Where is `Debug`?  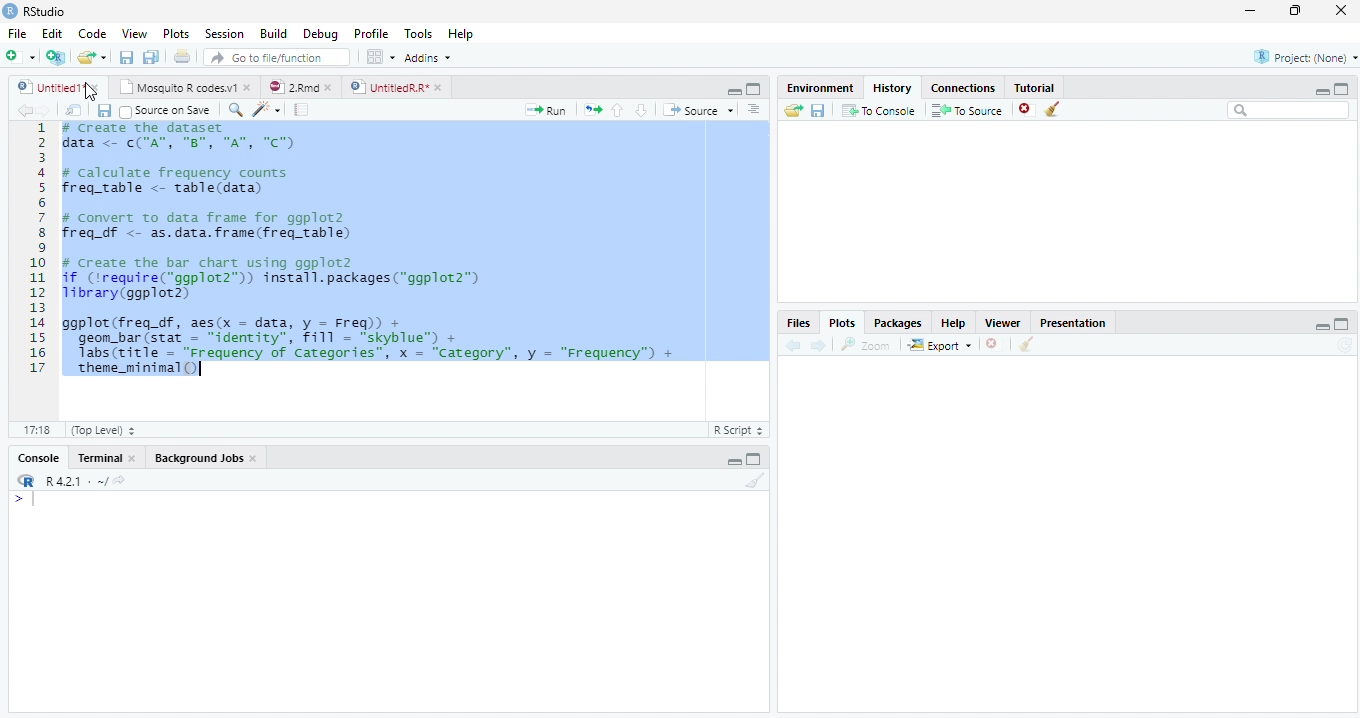 Debug is located at coordinates (321, 33).